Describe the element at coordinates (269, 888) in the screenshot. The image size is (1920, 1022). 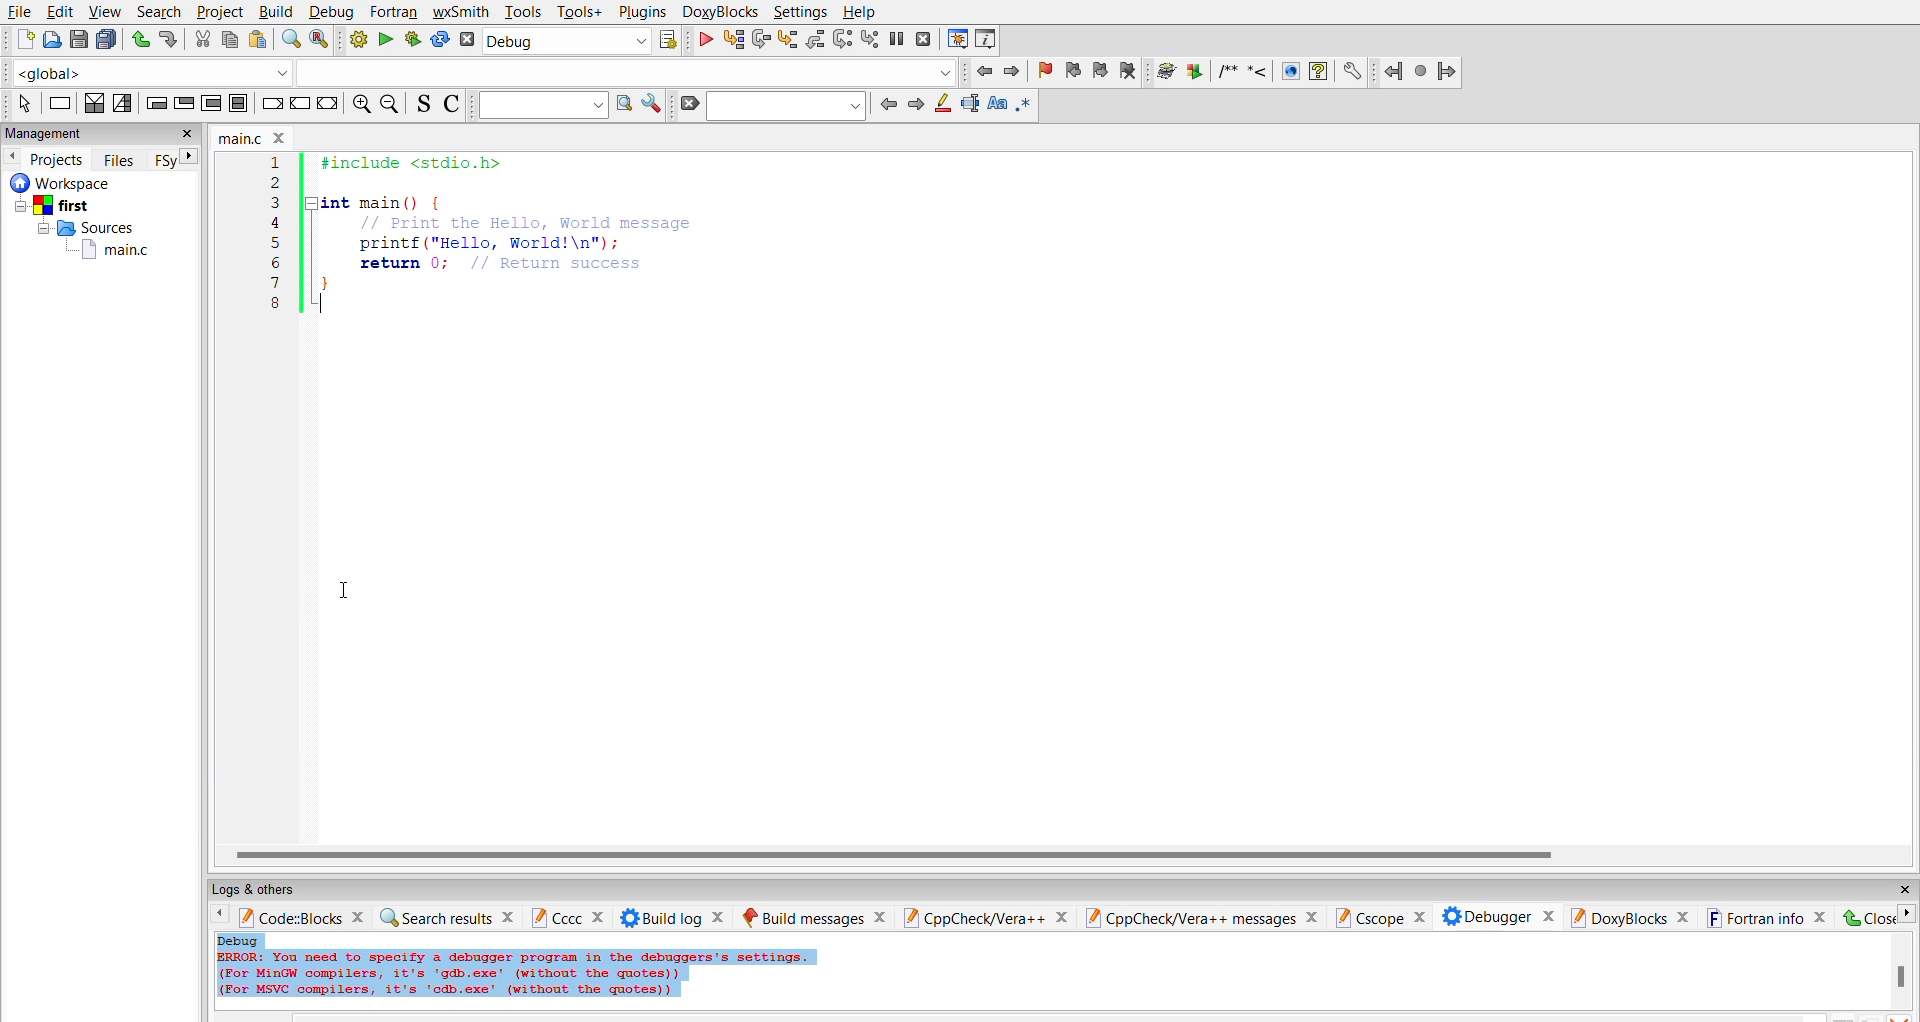
I see `logs and others` at that location.